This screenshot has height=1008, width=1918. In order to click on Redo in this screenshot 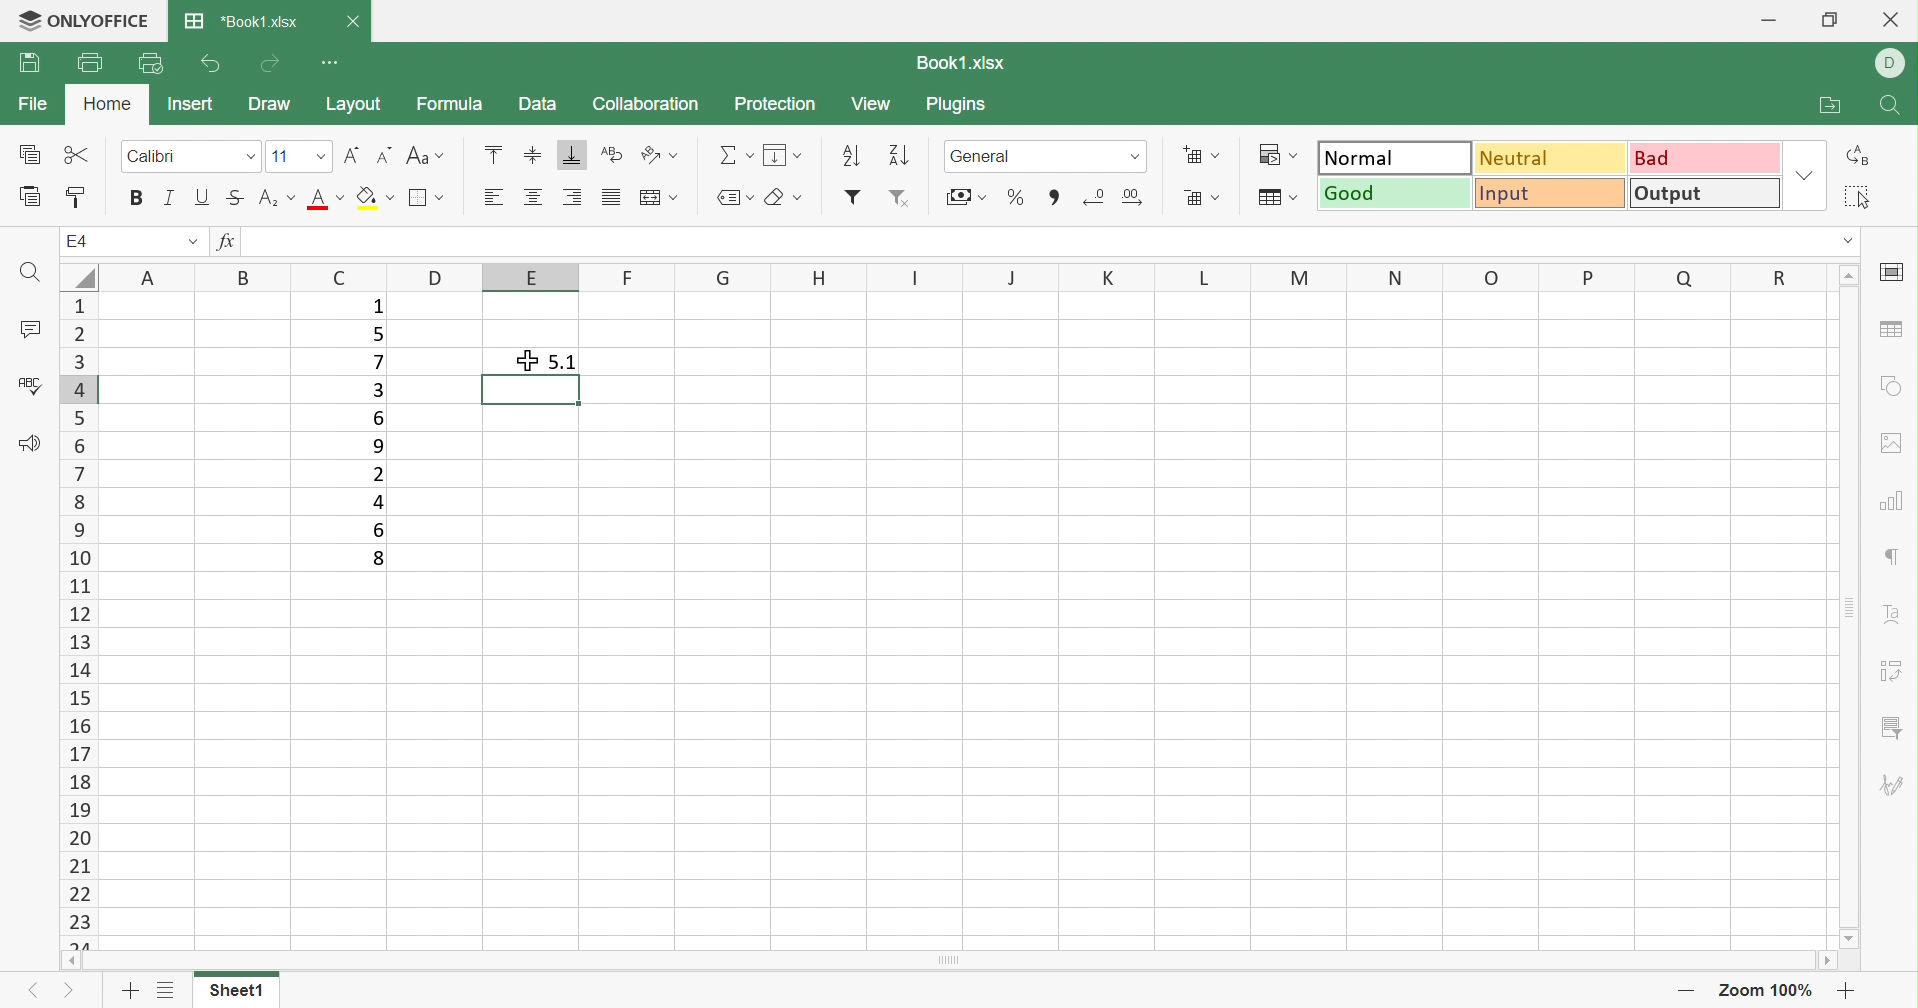, I will do `click(269, 66)`.